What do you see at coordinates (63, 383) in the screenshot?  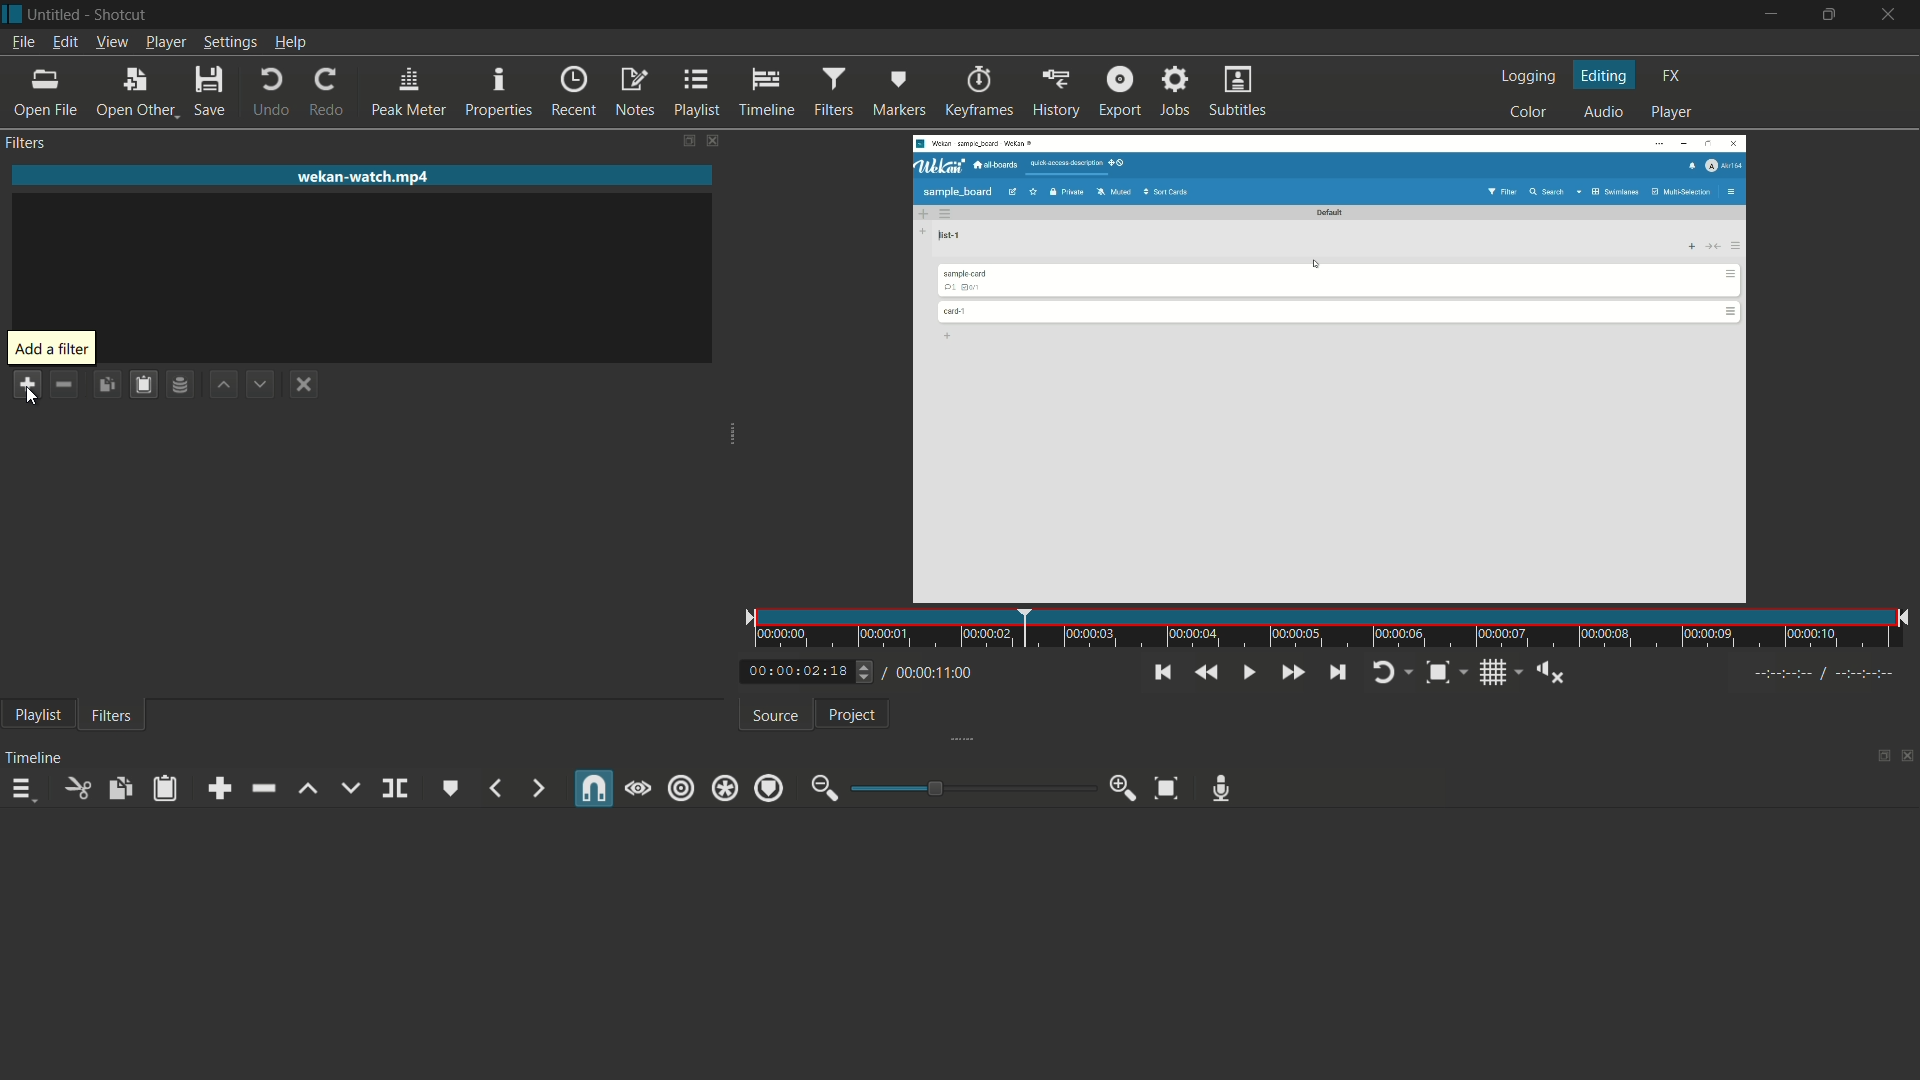 I see `remove the filter` at bounding box center [63, 383].